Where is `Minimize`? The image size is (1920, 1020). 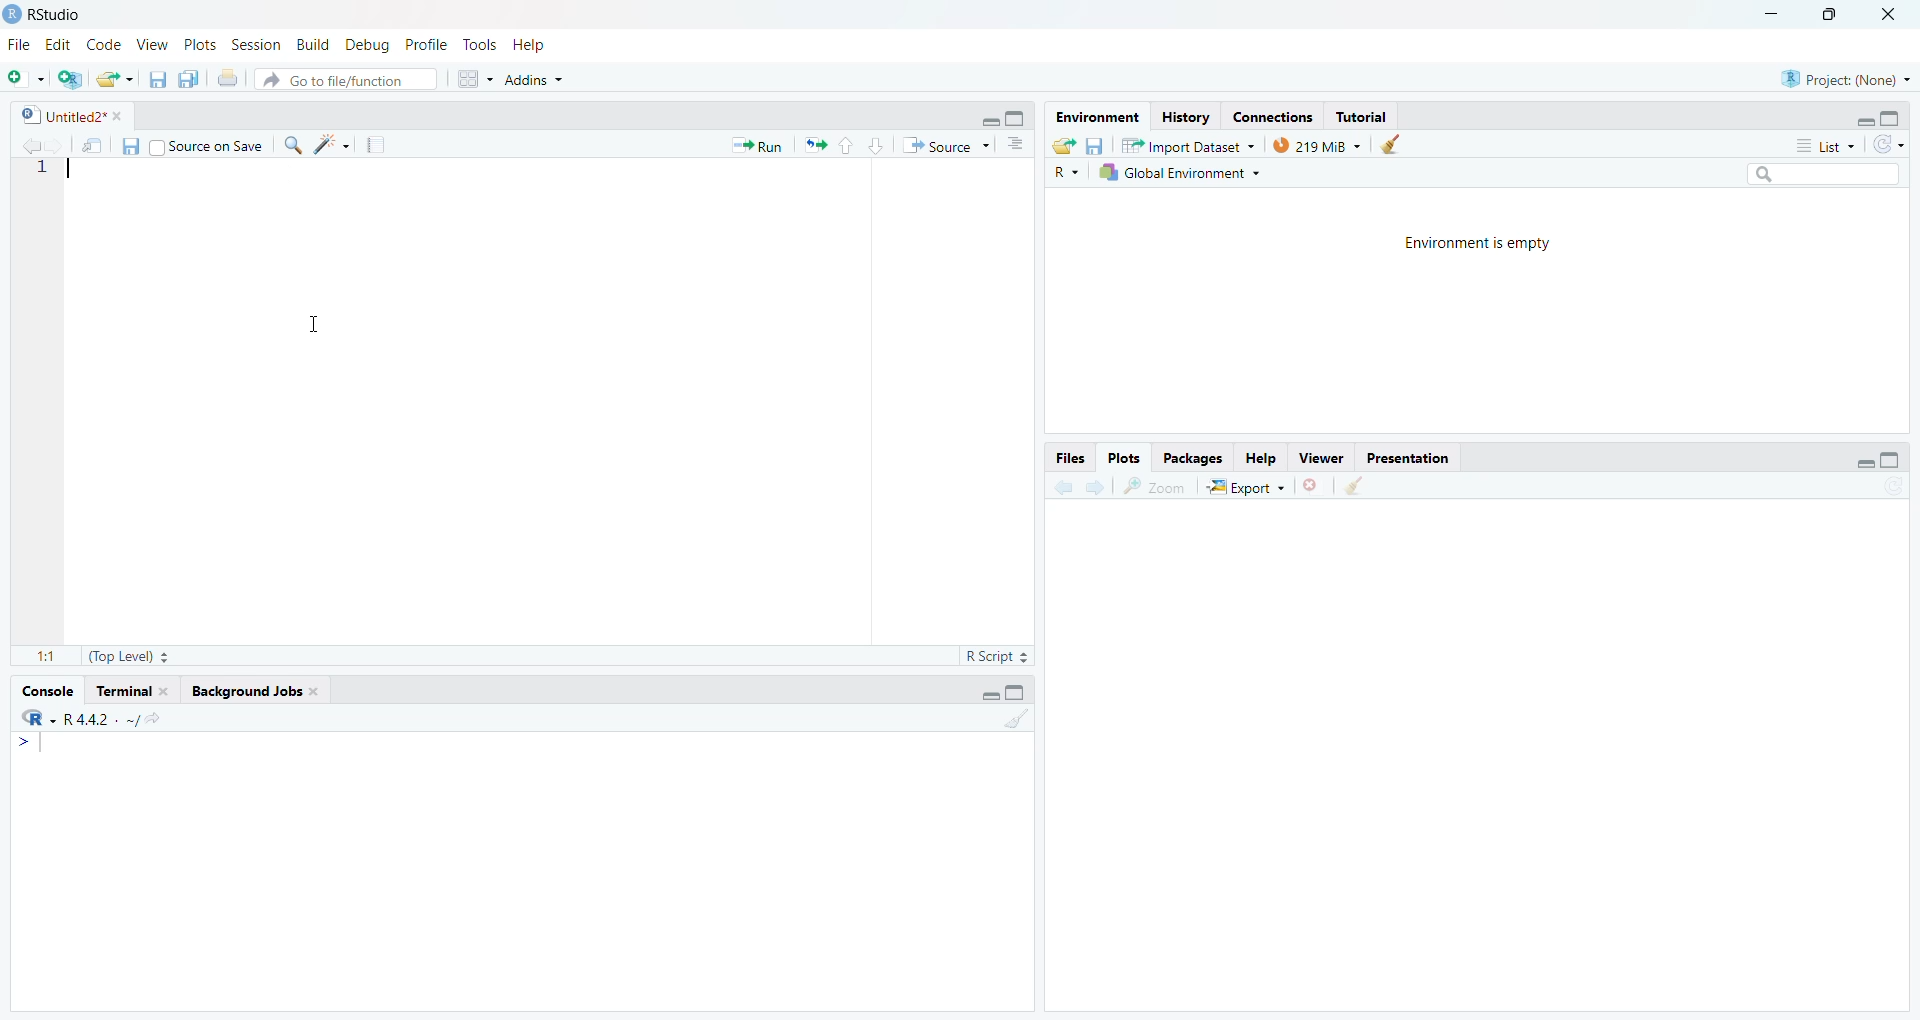 Minimize is located at coordinates (1773, 16).